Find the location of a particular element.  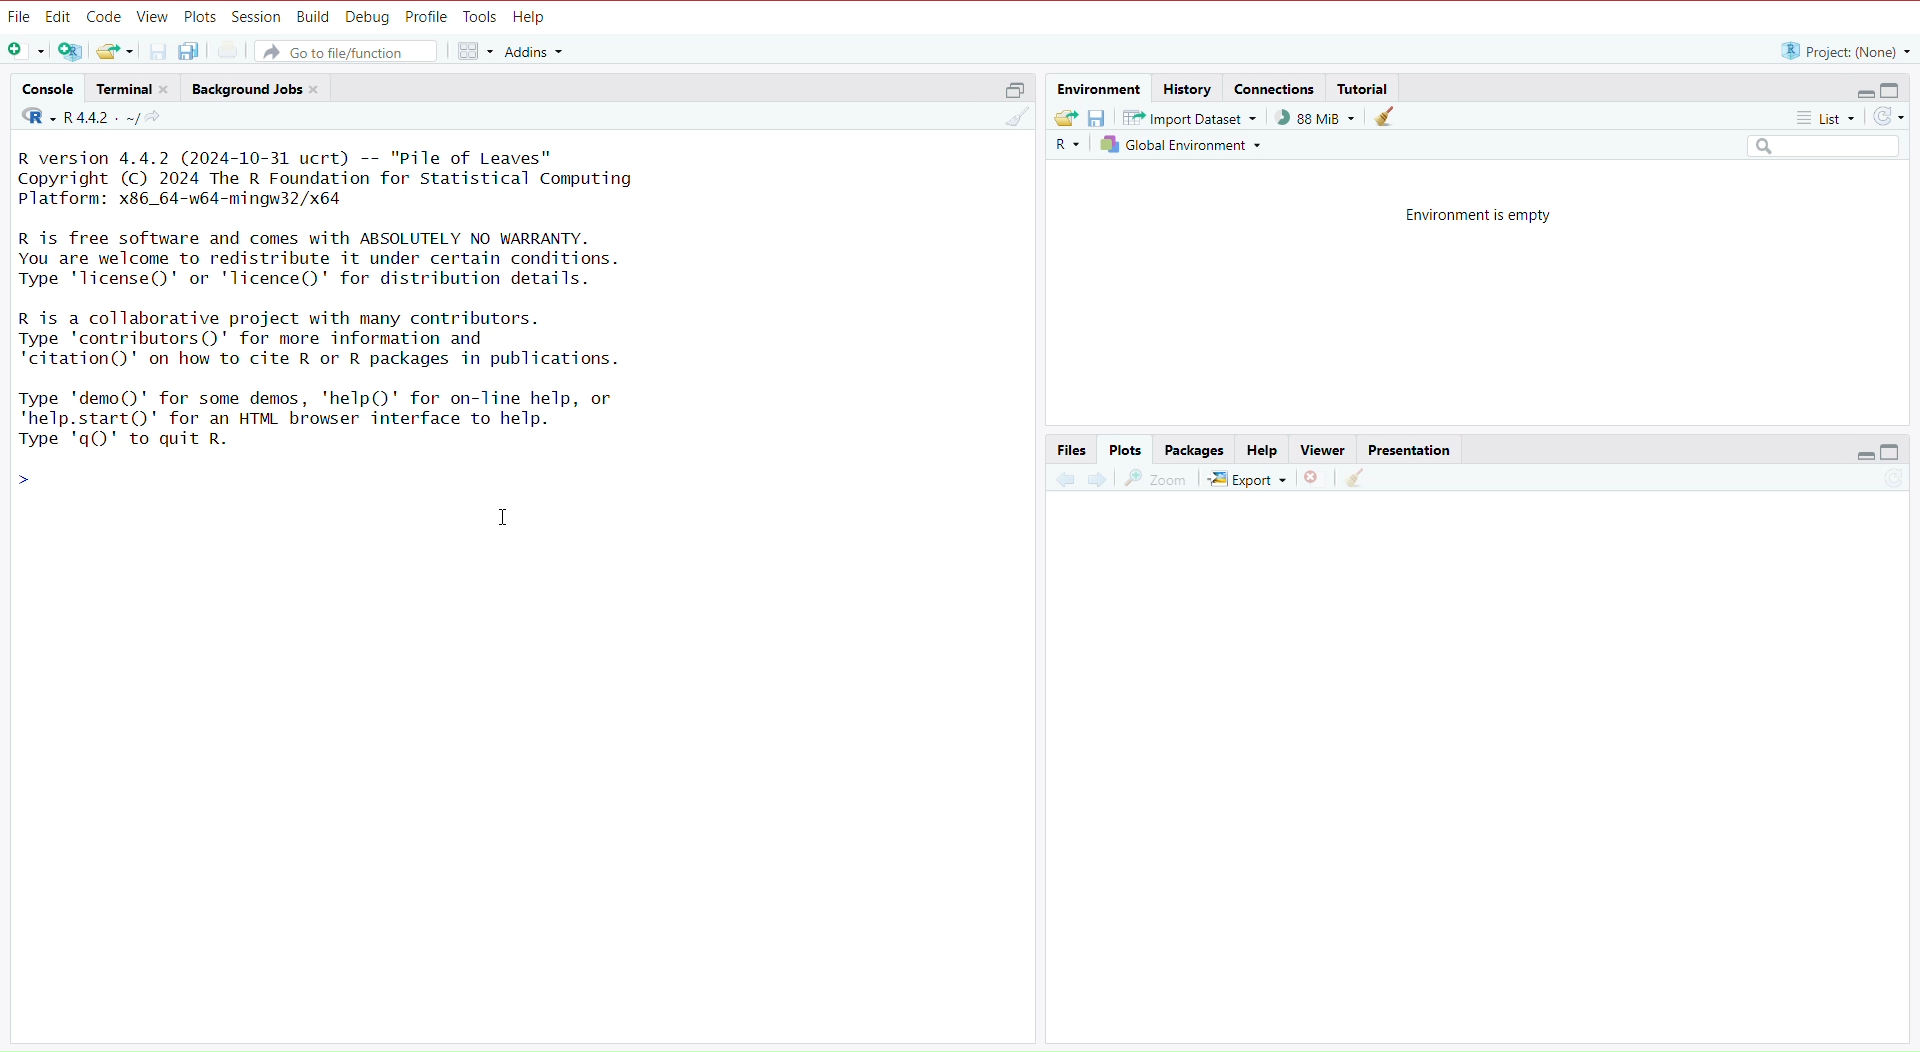

background jobs is located at coordinates (259, 91).